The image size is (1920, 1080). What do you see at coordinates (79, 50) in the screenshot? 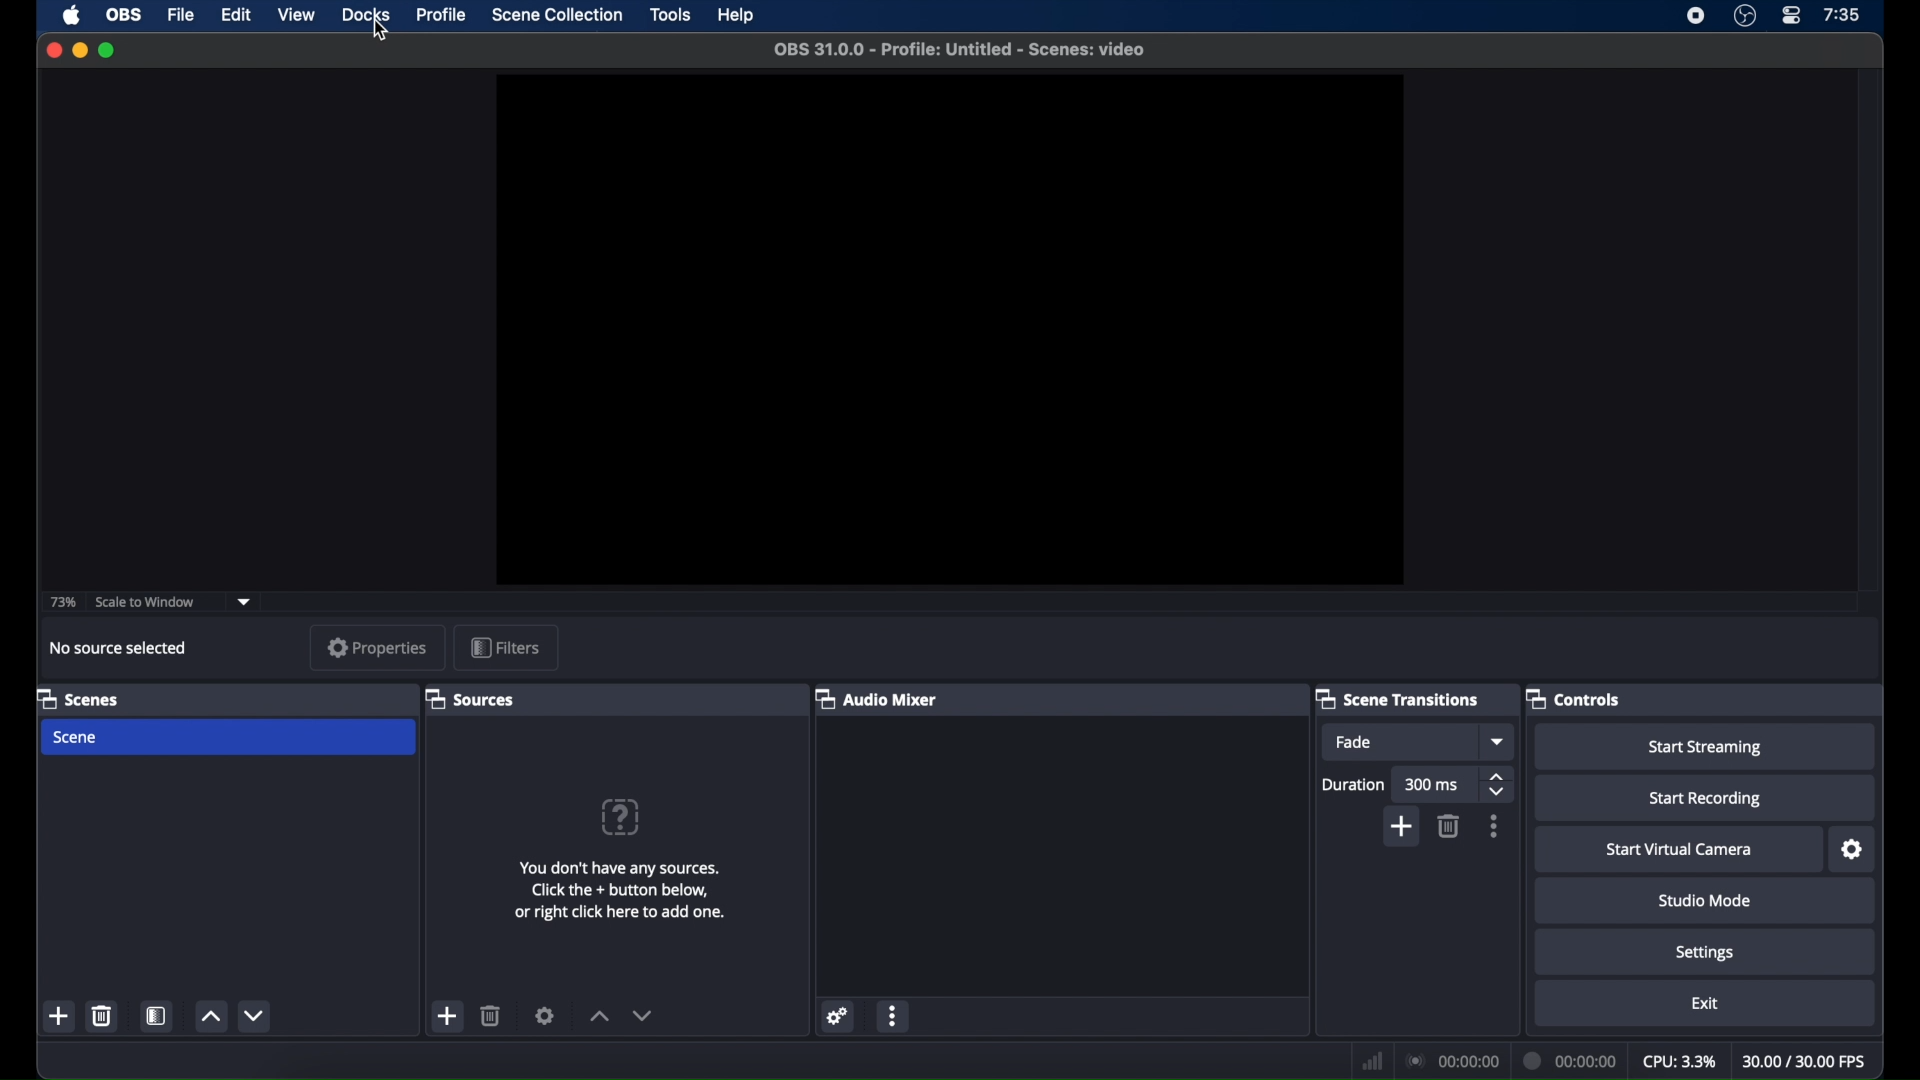
I see `minimize` at bounding box center [79, 50].